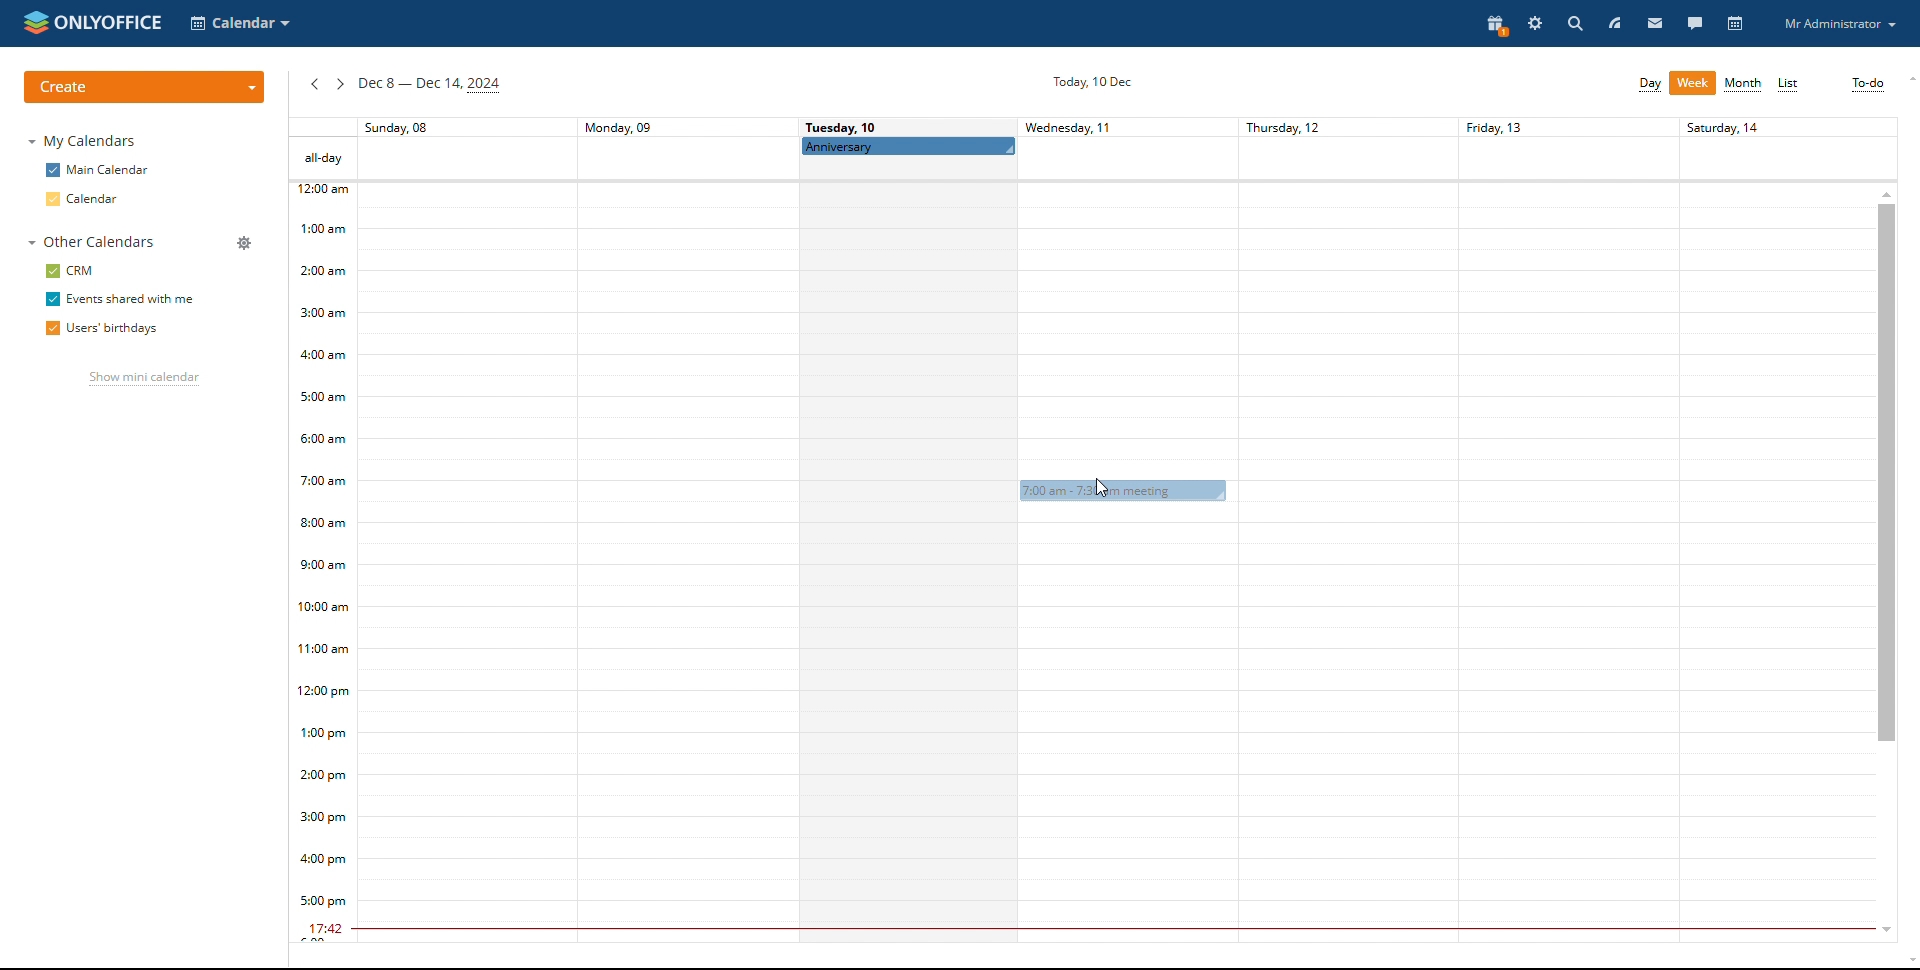 This screenshot has height=970, width=1920. I want to click on list view, so click(1790, 85).